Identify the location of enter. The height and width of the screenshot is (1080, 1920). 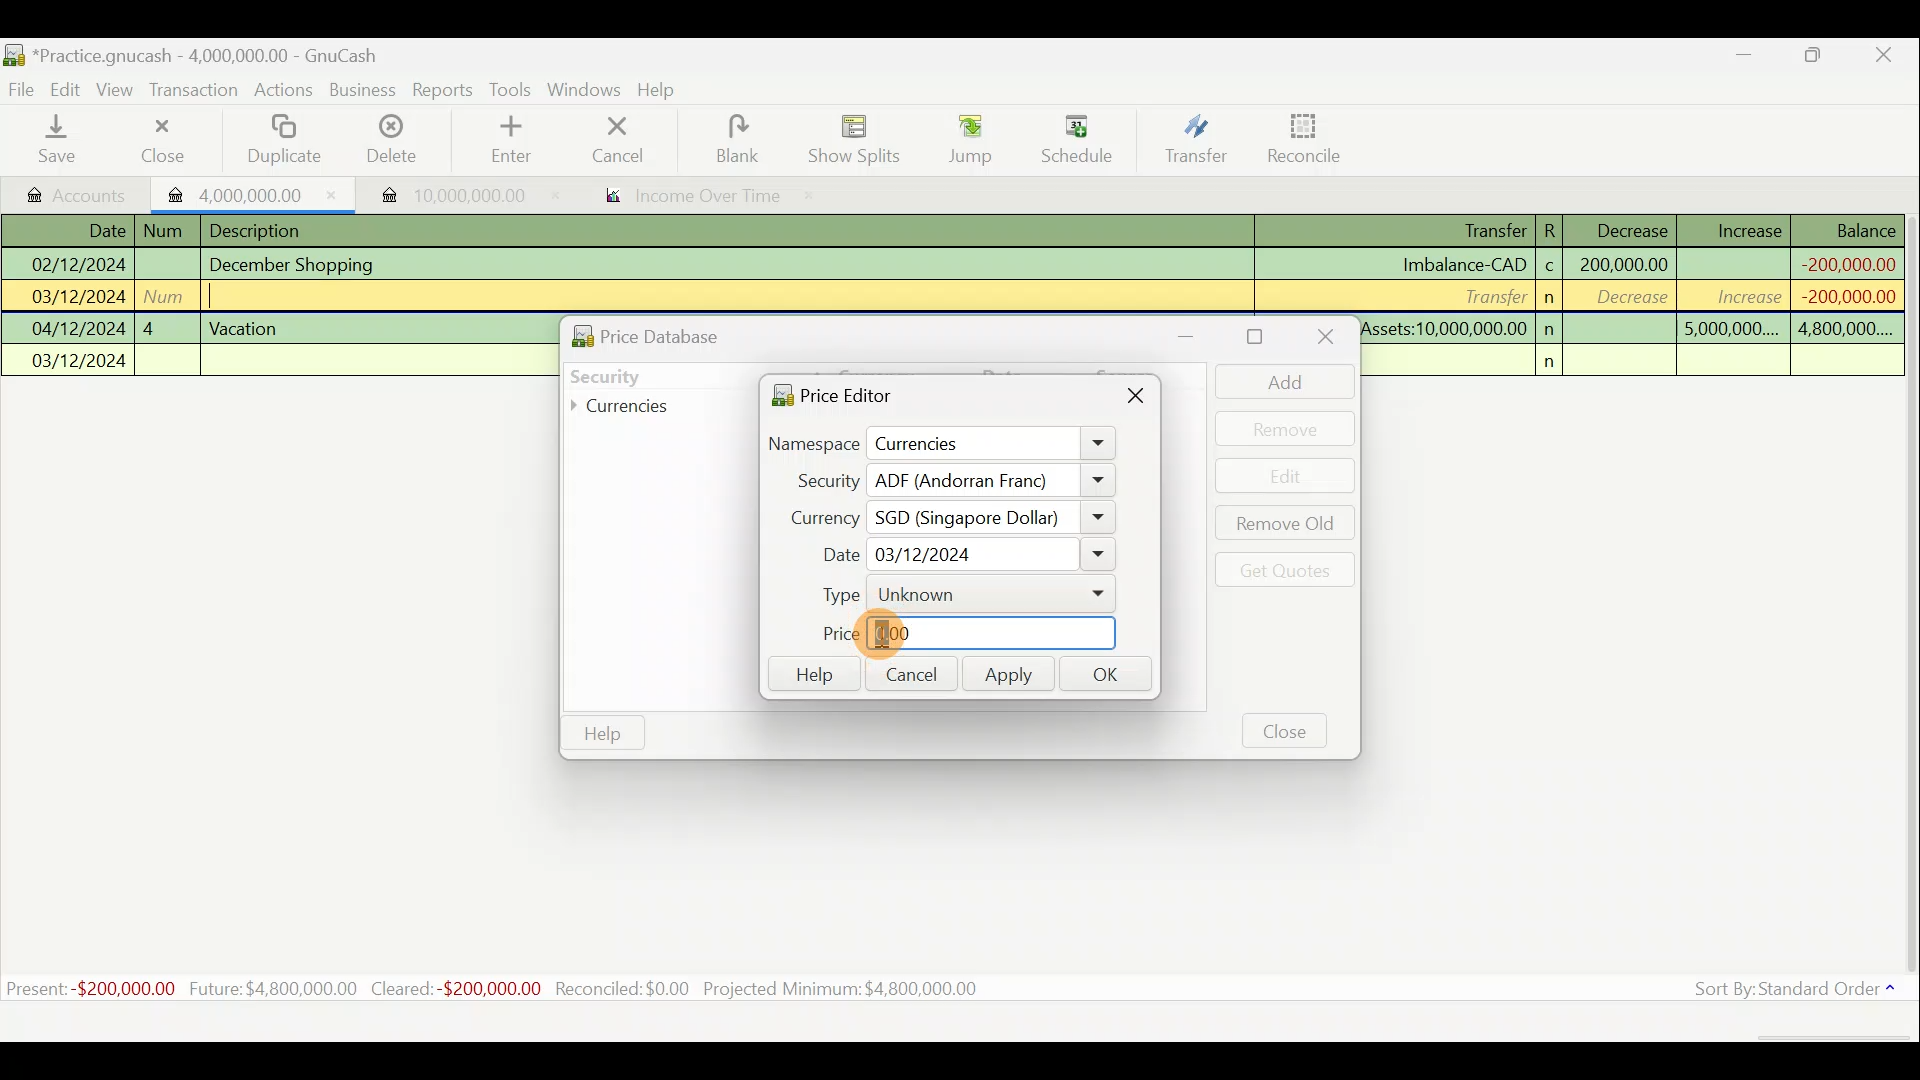
(518, 141).